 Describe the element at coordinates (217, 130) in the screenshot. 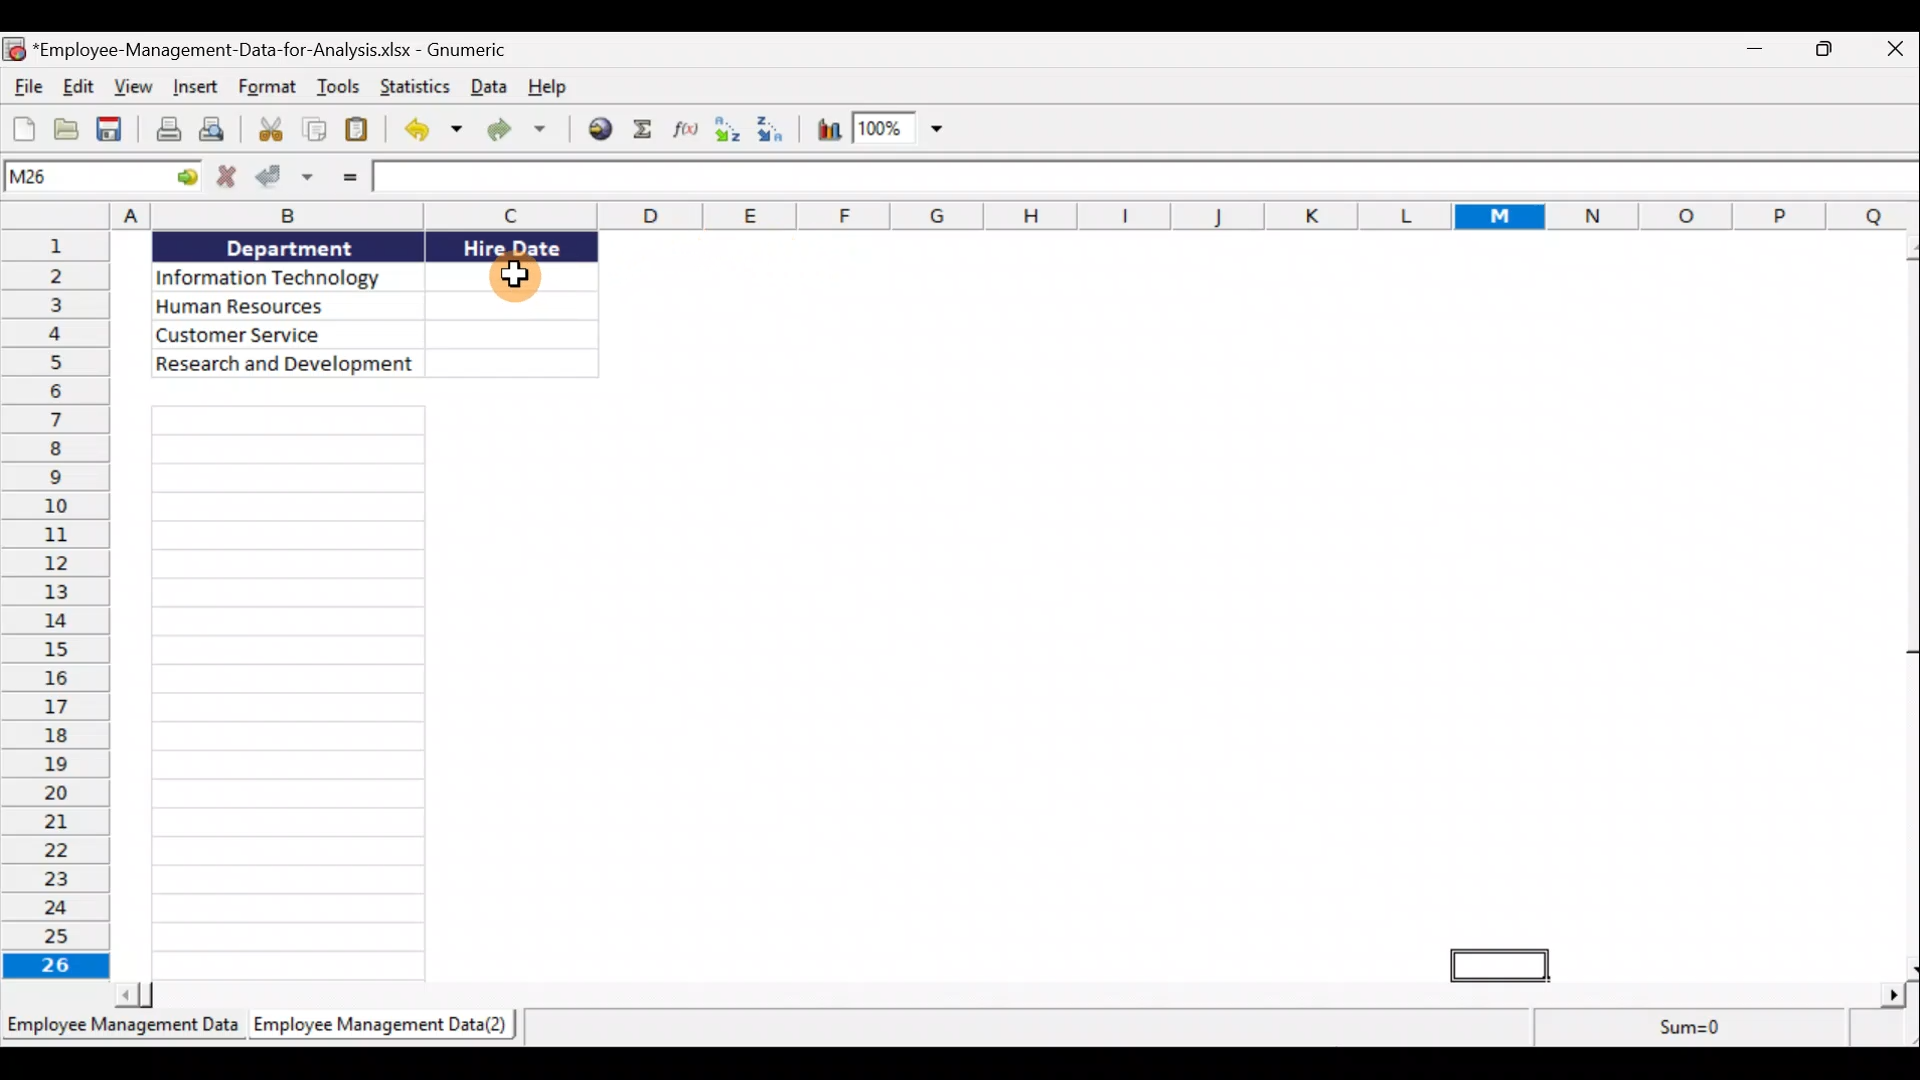

I see `Print preview` at that location.